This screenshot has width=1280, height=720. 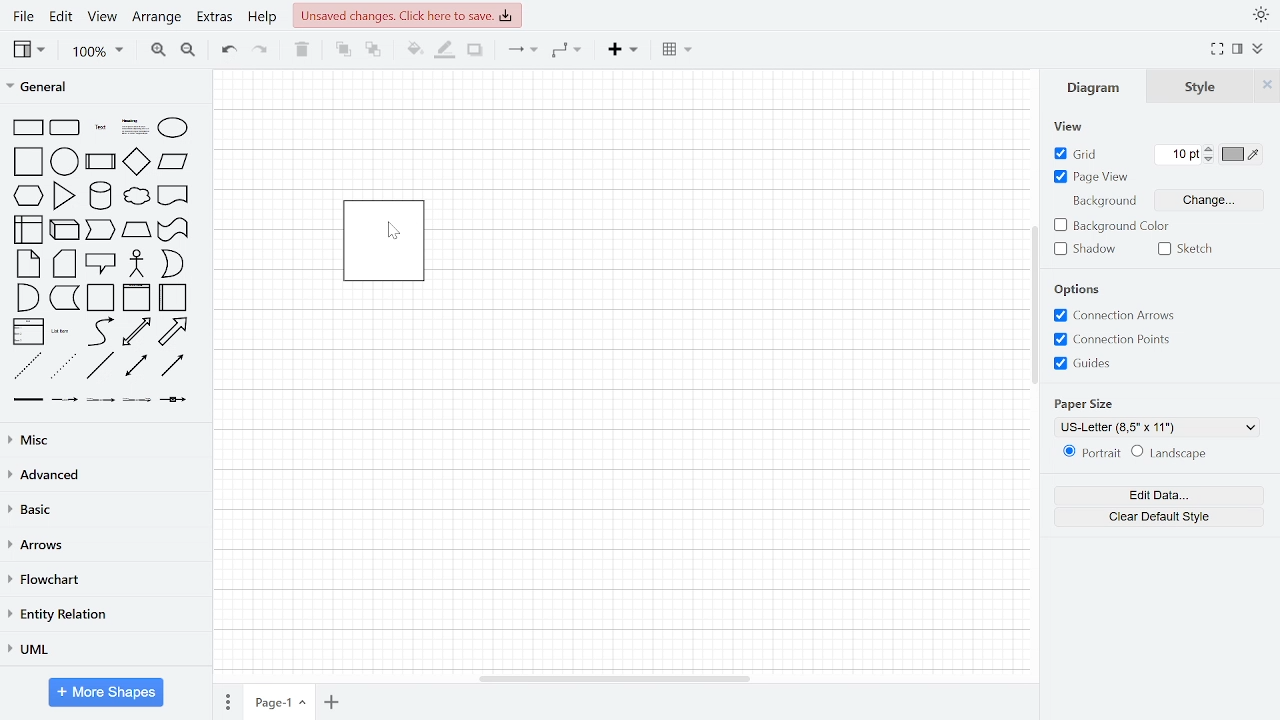 I want to click on fill line, so click(x=443, y=49).